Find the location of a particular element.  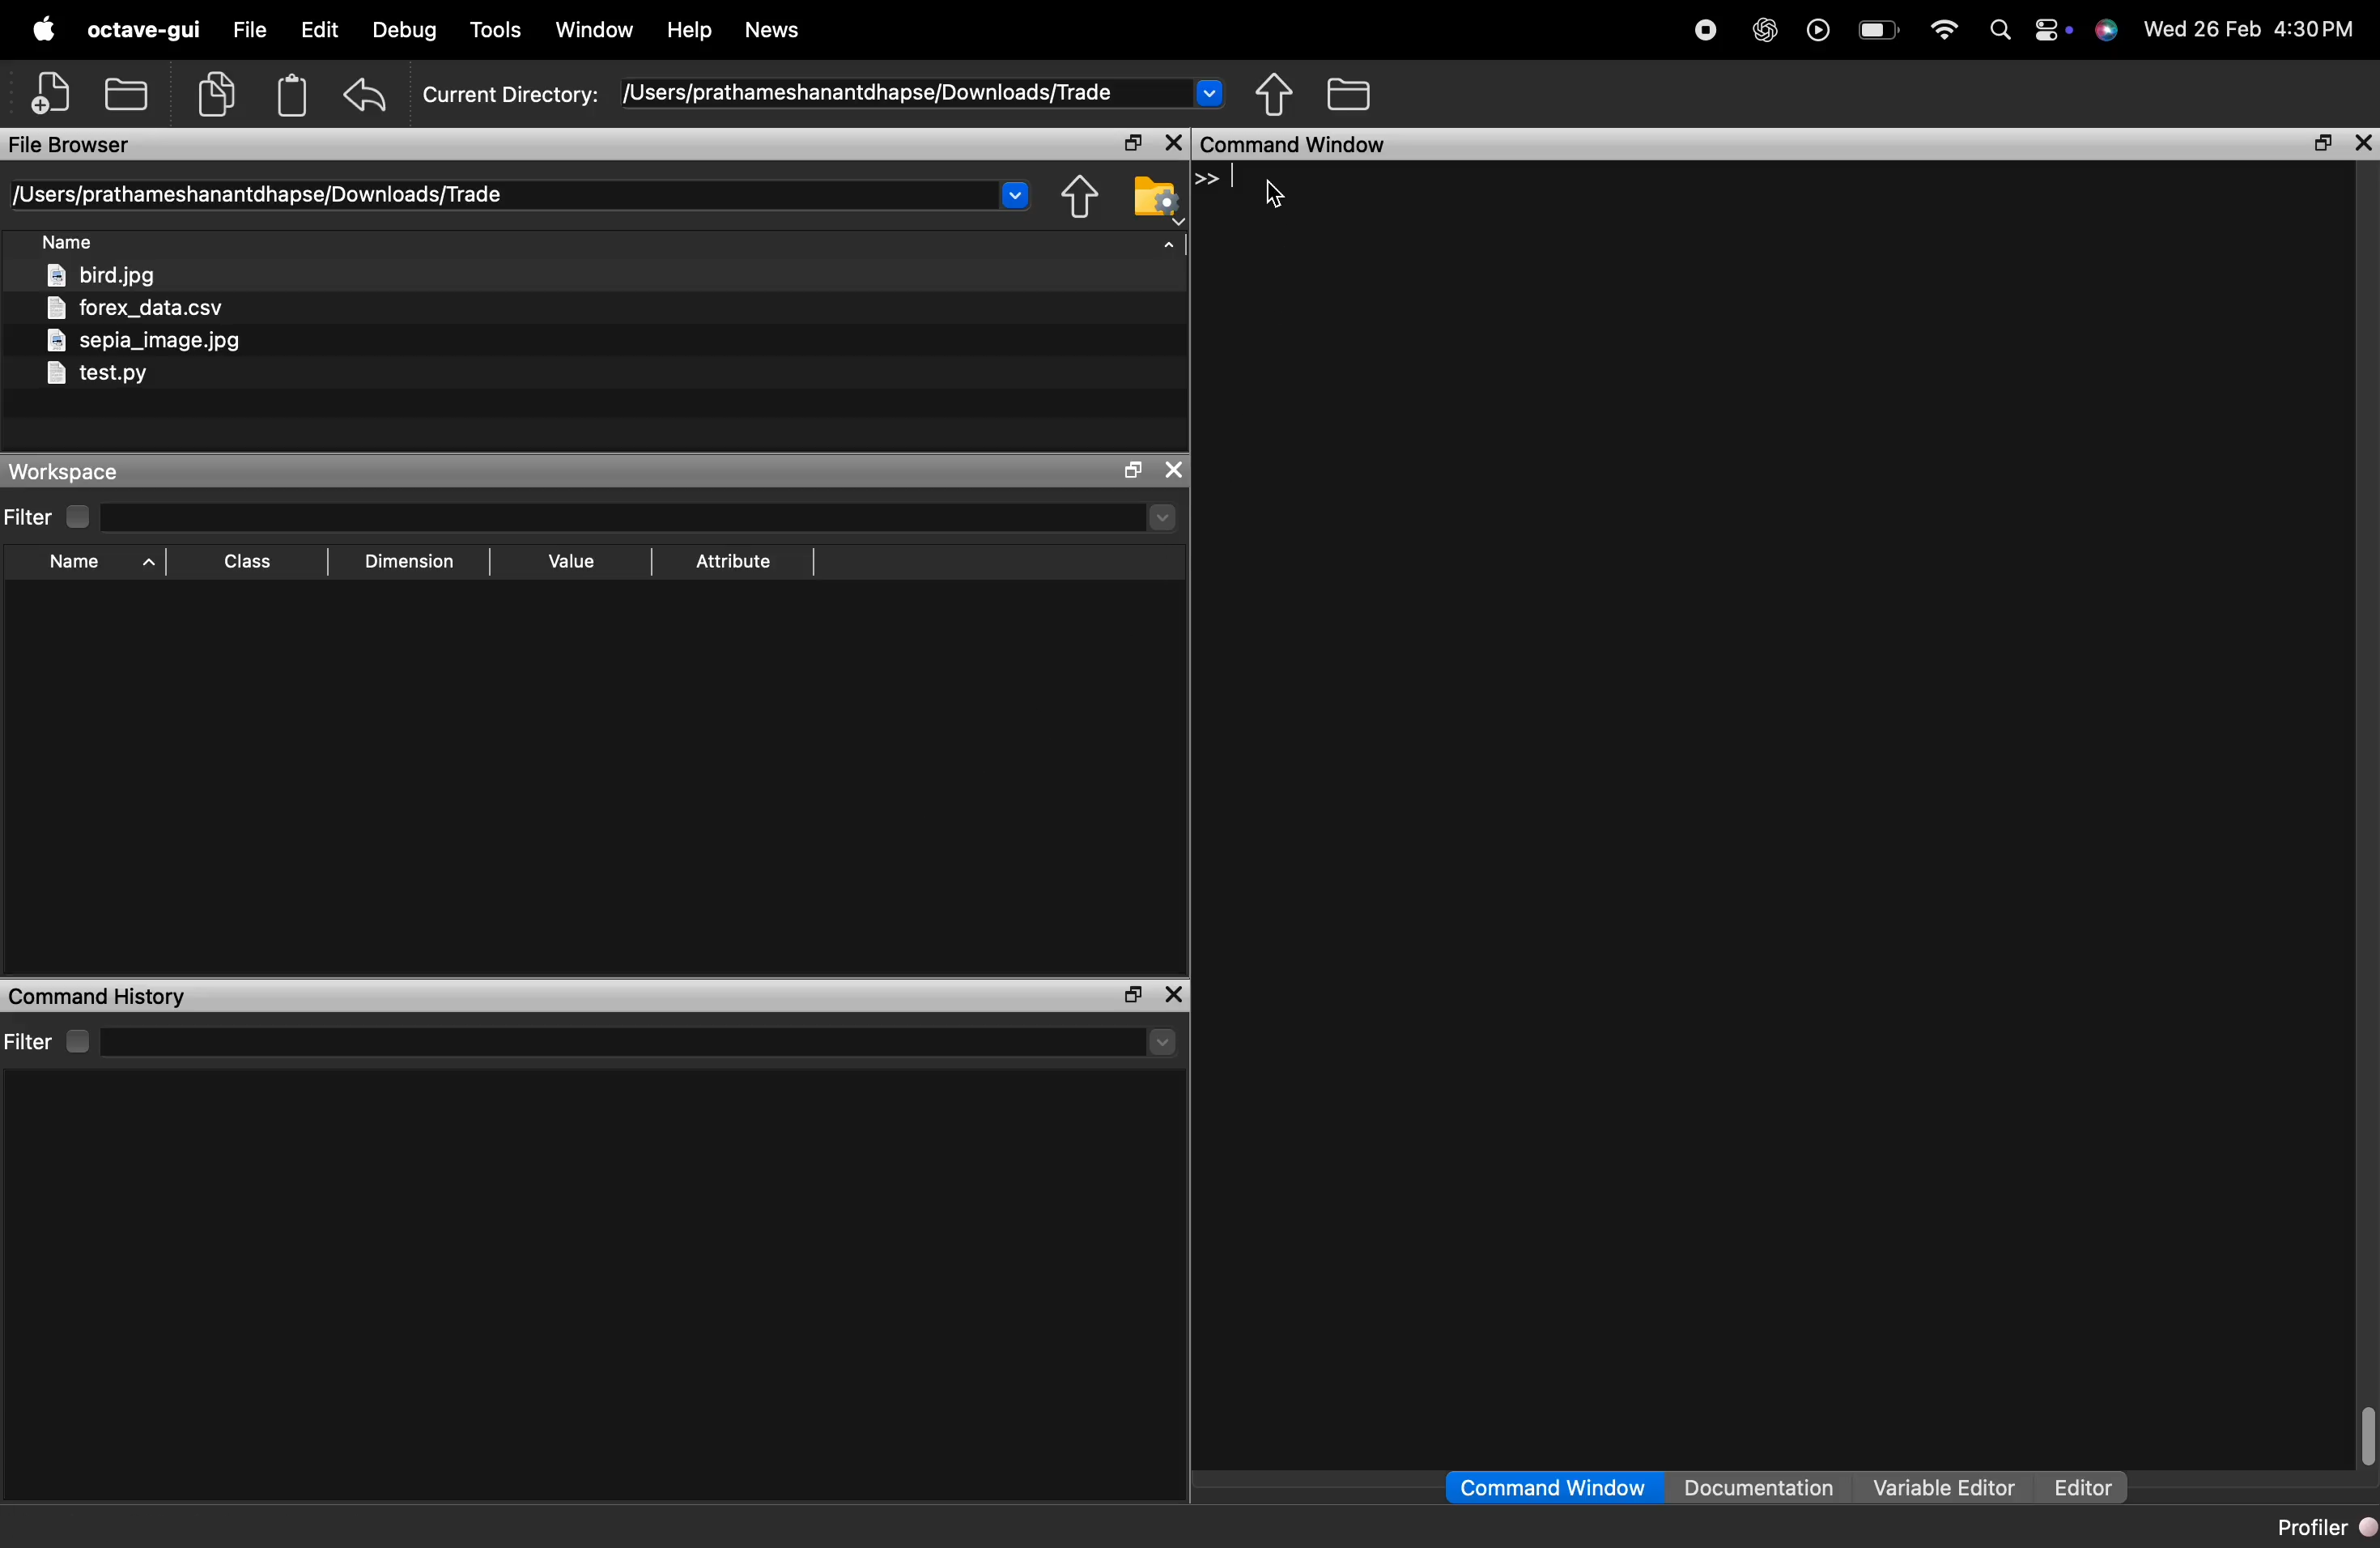

debug is located at coordinates (407, 31).